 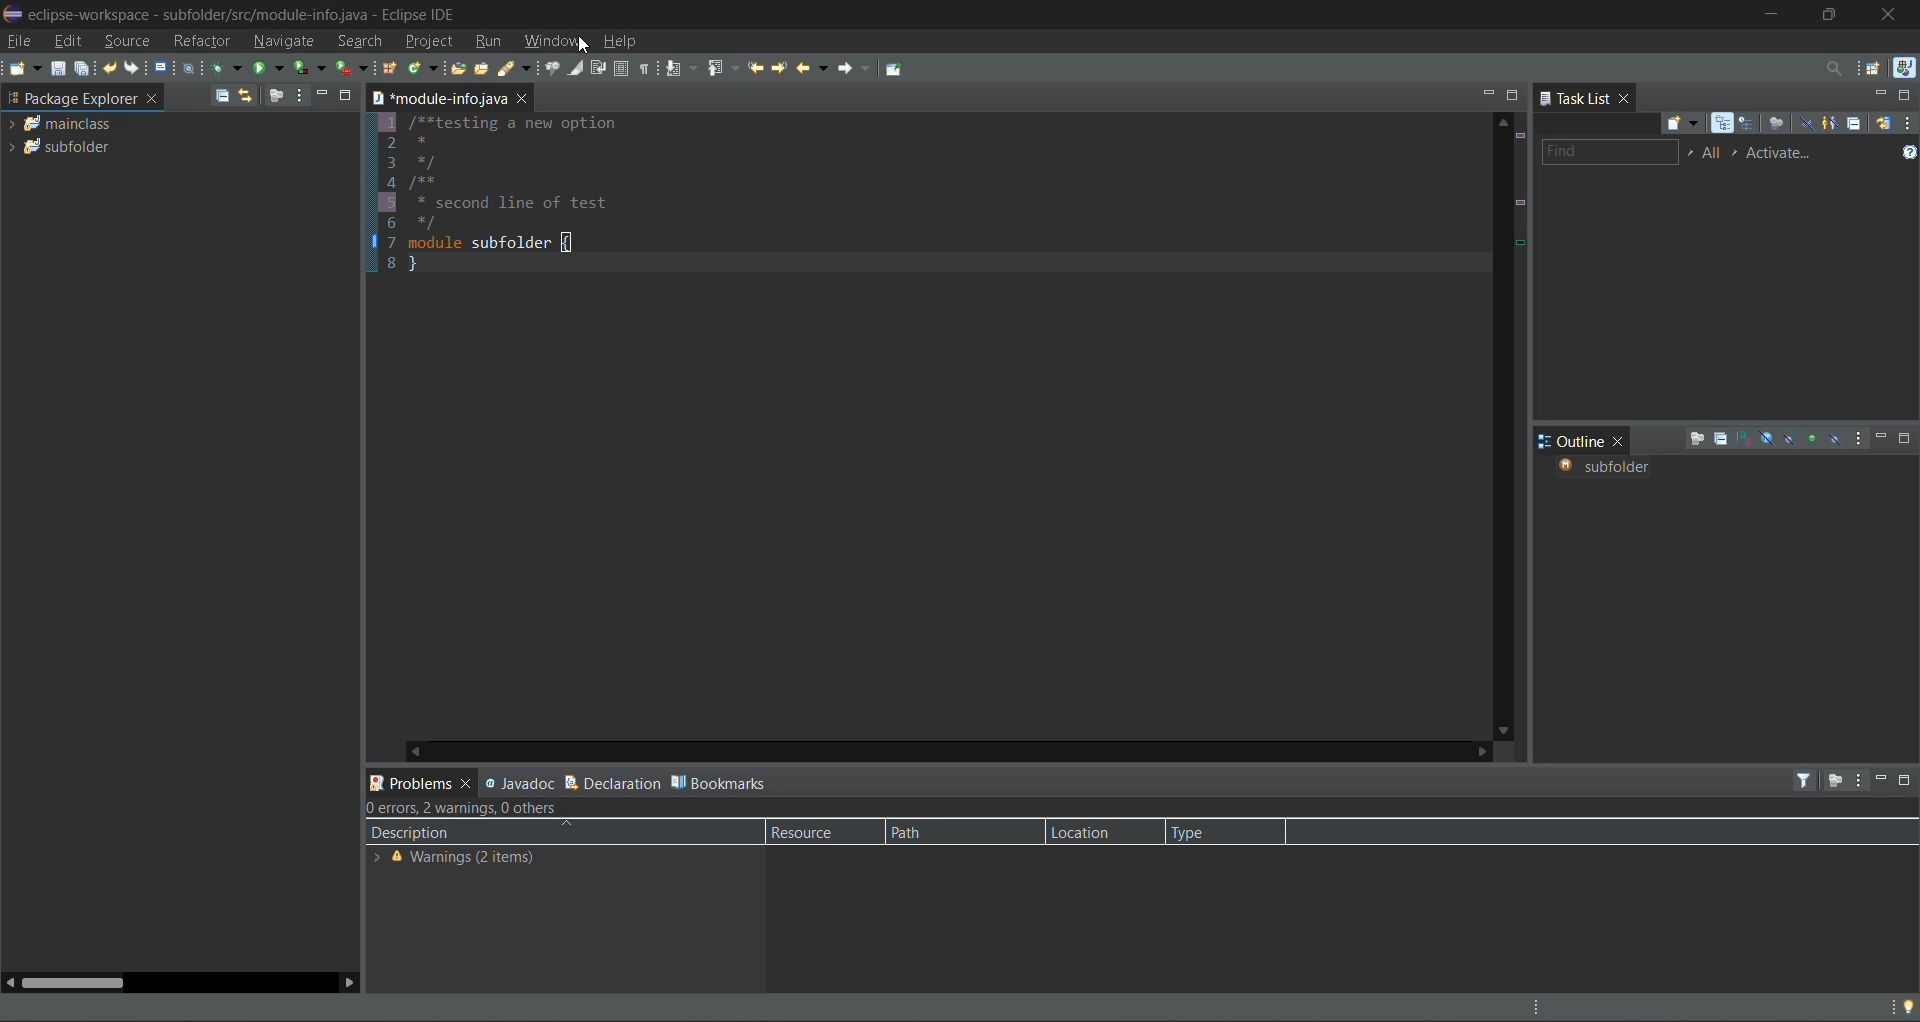 I want to click on refractor, so click(x=203, y=42).